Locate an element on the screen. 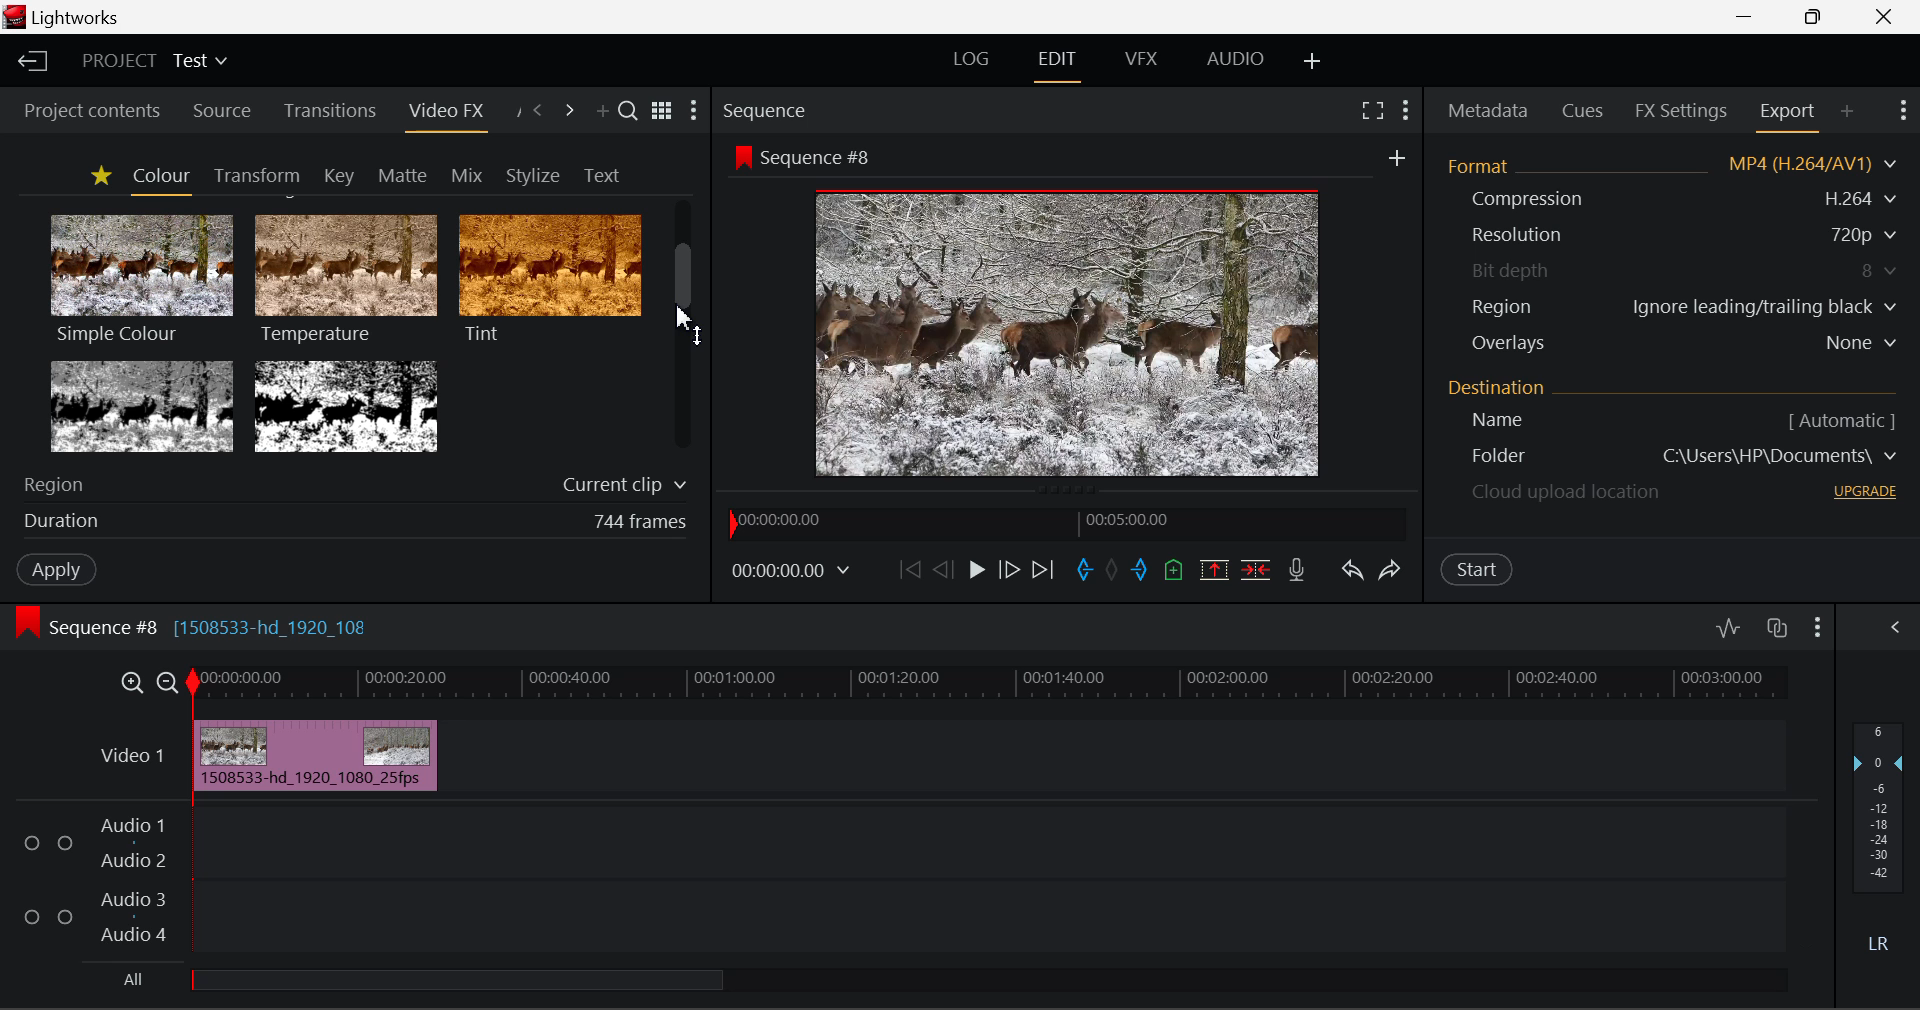 Image resolution: width=1920 pixels, height=1010 pixels. Sequence #8 is located at coordinates (824, 159).